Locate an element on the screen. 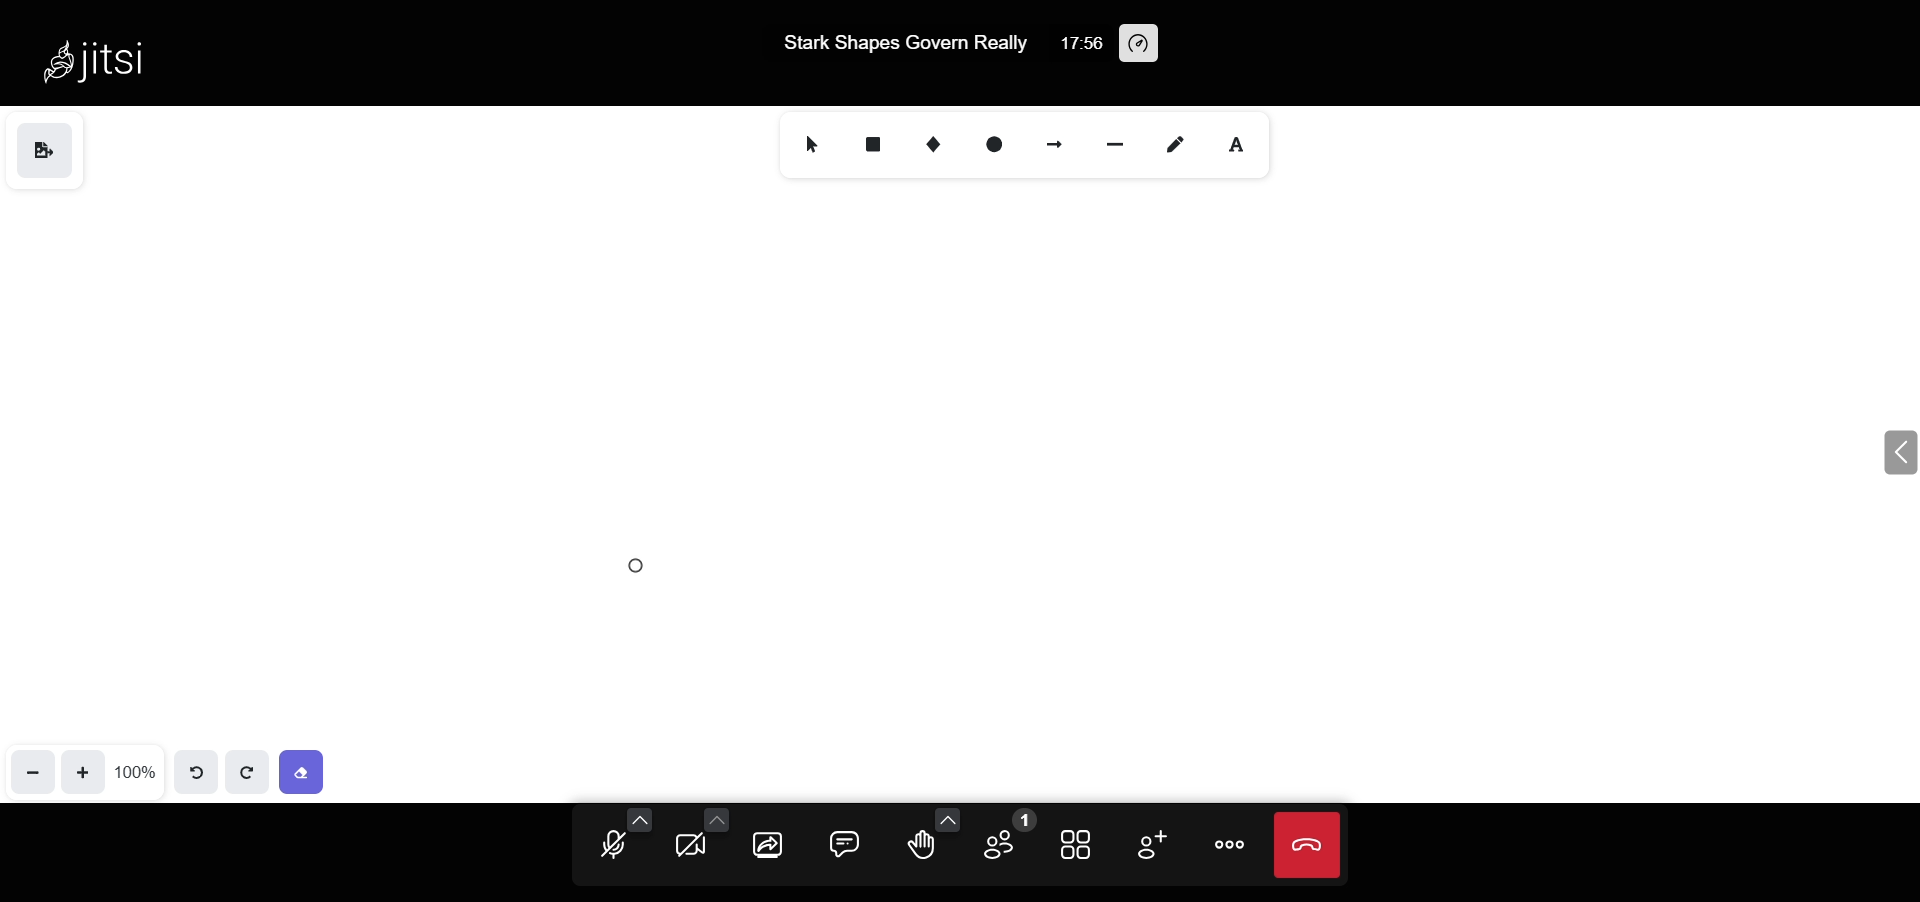 This screenshot has height=902, width=1920. participant is located at coordinates (1003, 836).